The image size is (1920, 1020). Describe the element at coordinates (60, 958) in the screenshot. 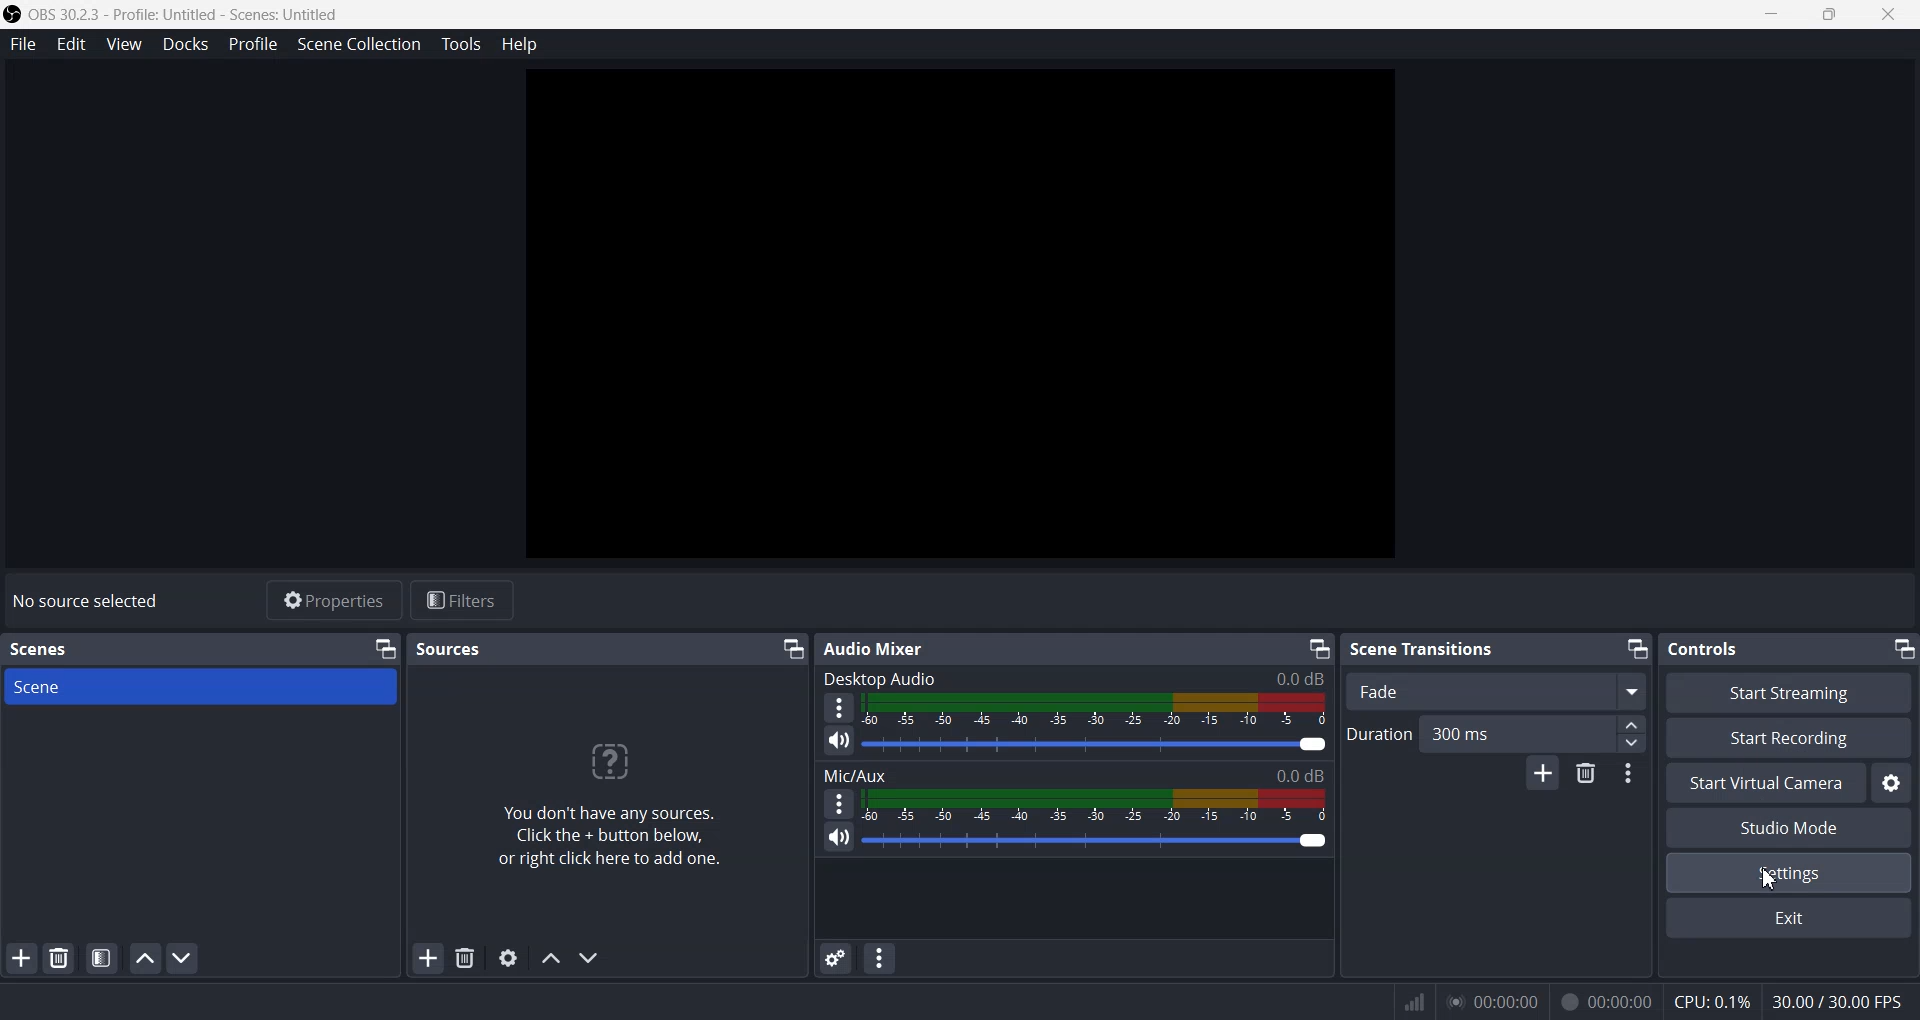

I see `Remove selected Scene` at that location.